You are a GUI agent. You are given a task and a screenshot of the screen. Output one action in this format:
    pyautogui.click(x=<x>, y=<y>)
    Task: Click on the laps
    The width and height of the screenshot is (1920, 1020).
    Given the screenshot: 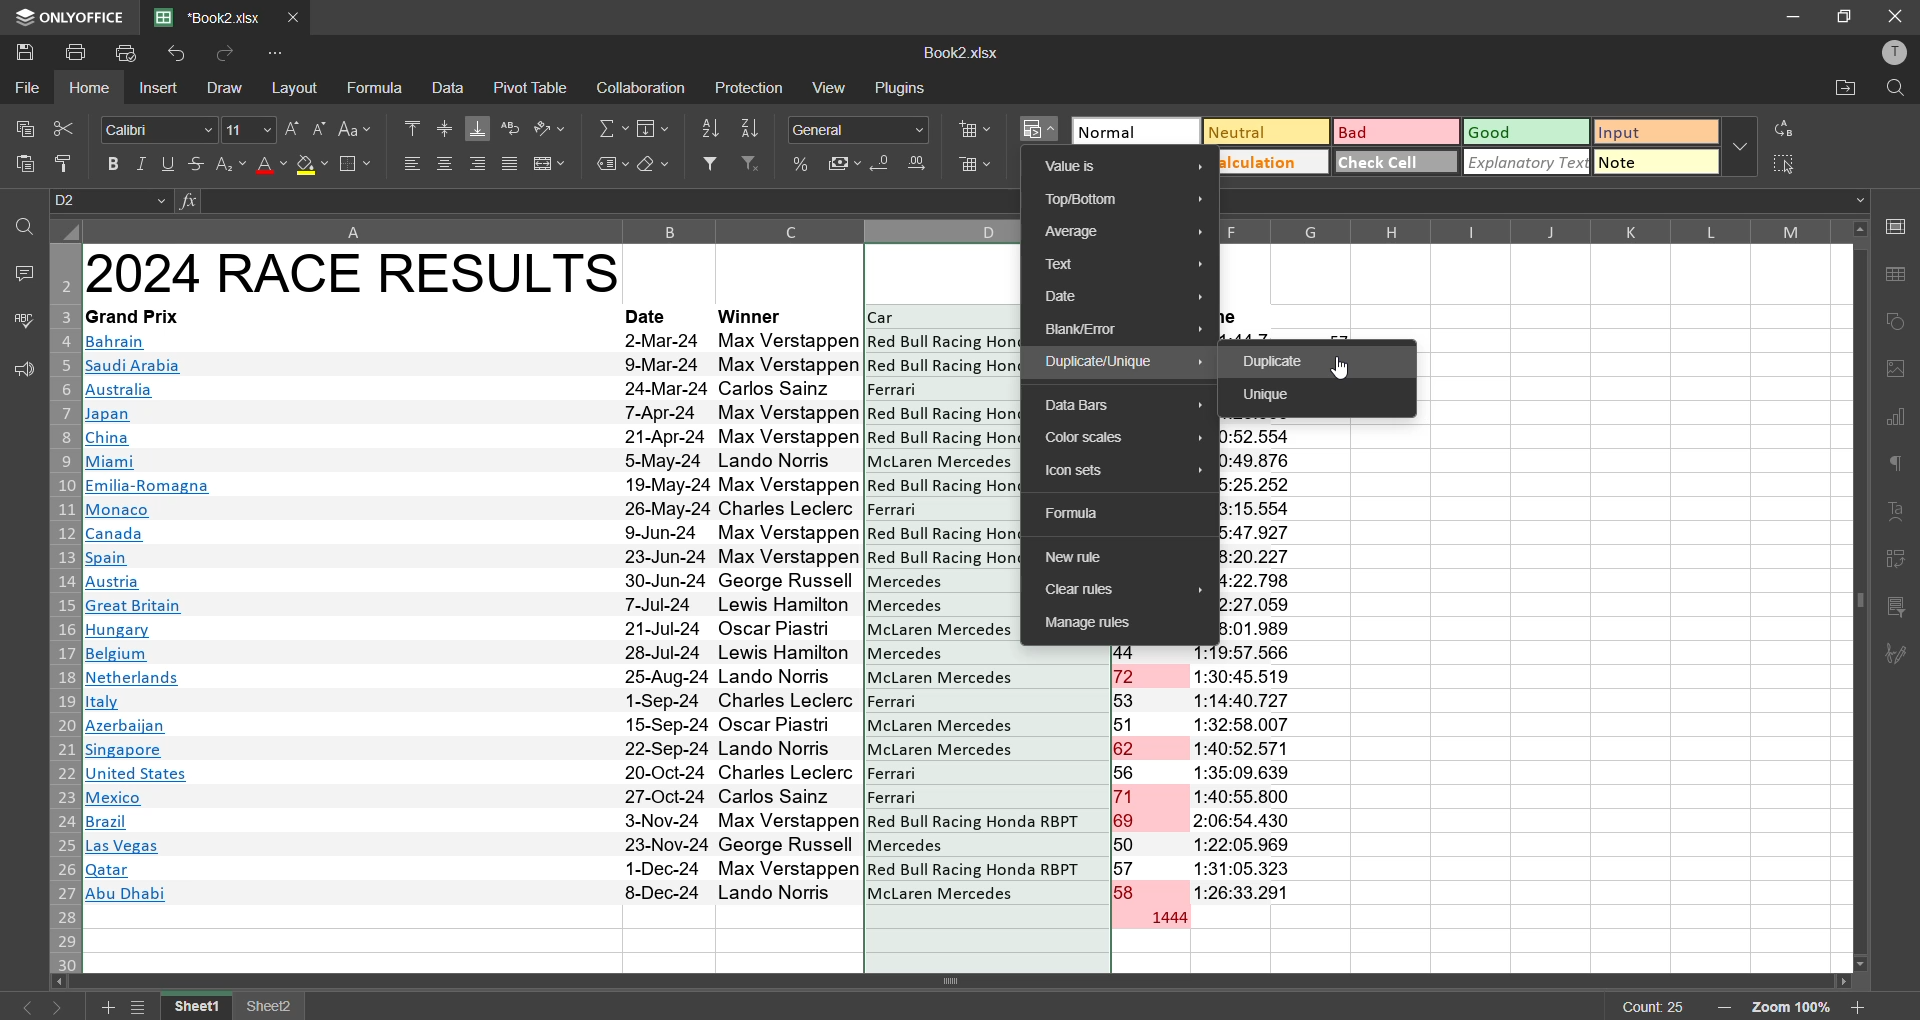 What is the action you would take?
    pyautogui.click(x=1151, y=776)
    